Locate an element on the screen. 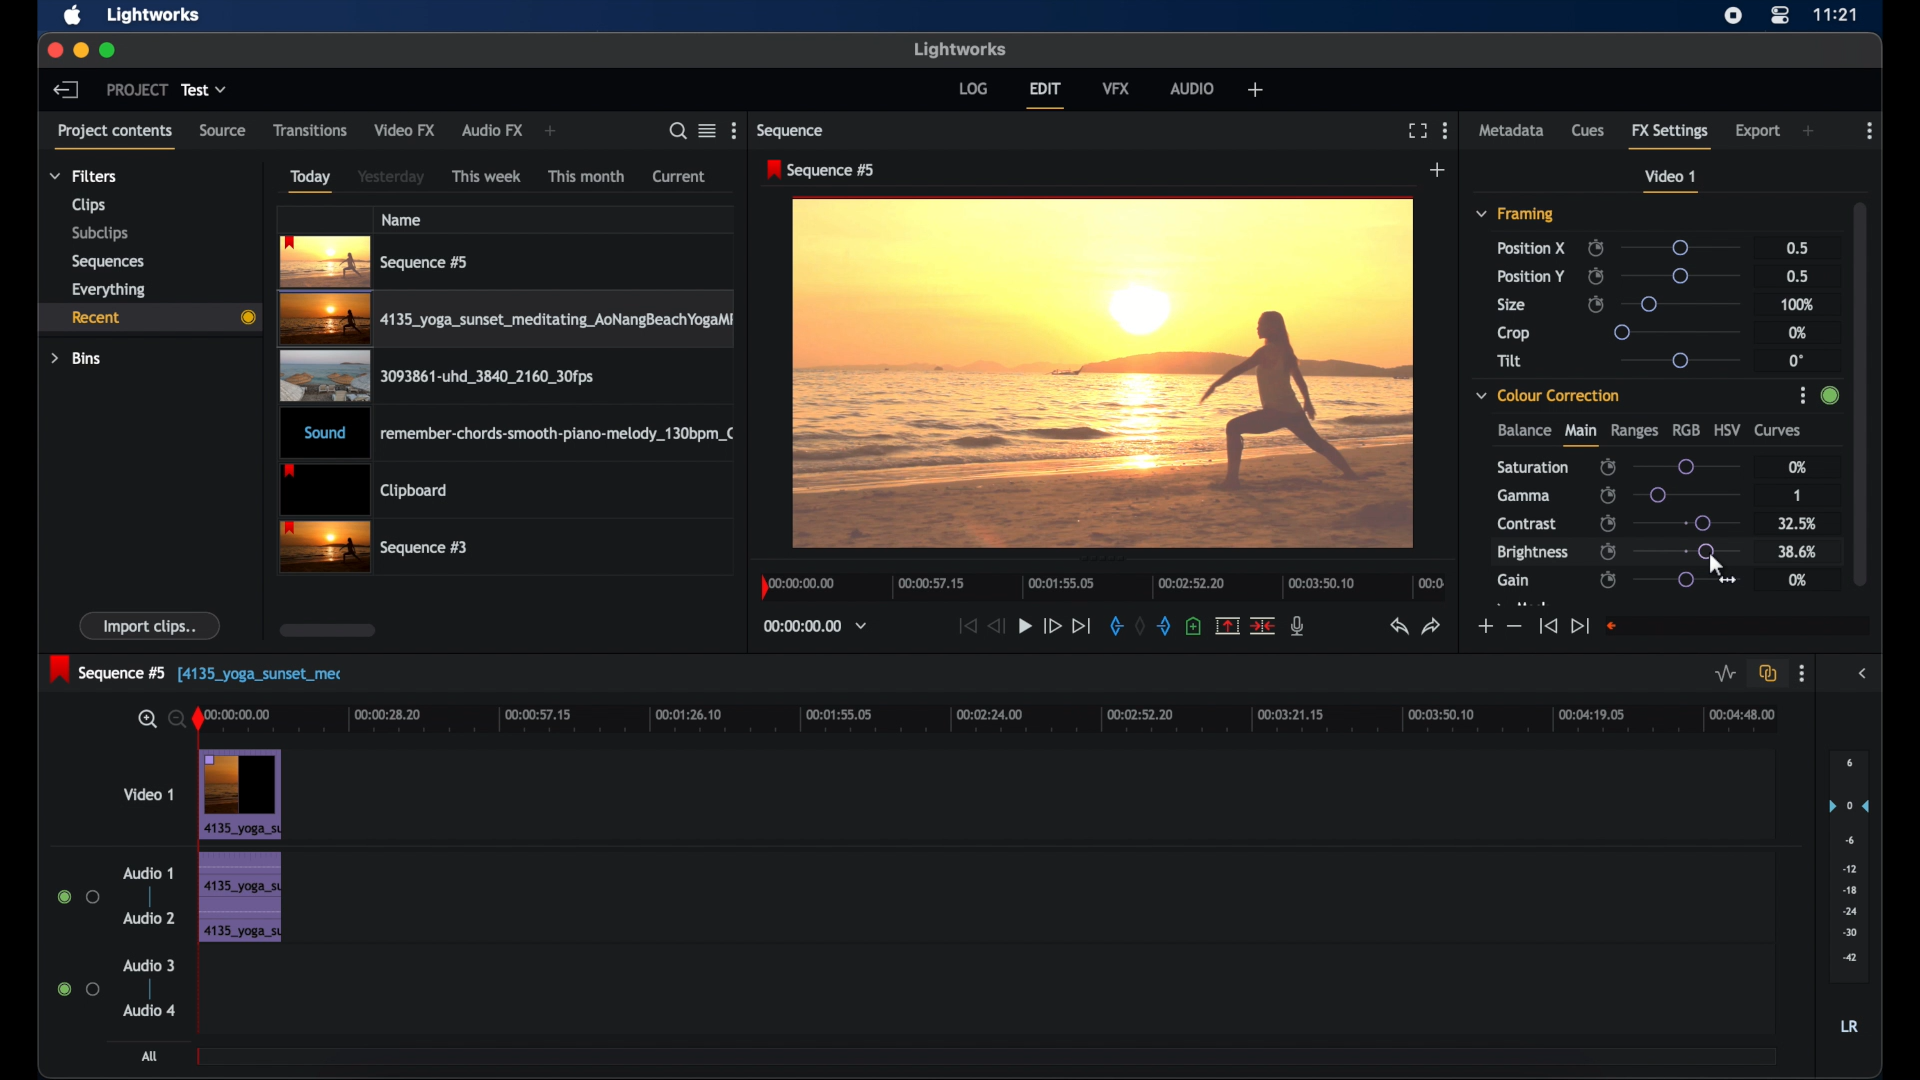 The width and height of the screenshot is (1920, 1080). mic is located at coordinates (1298, 625).